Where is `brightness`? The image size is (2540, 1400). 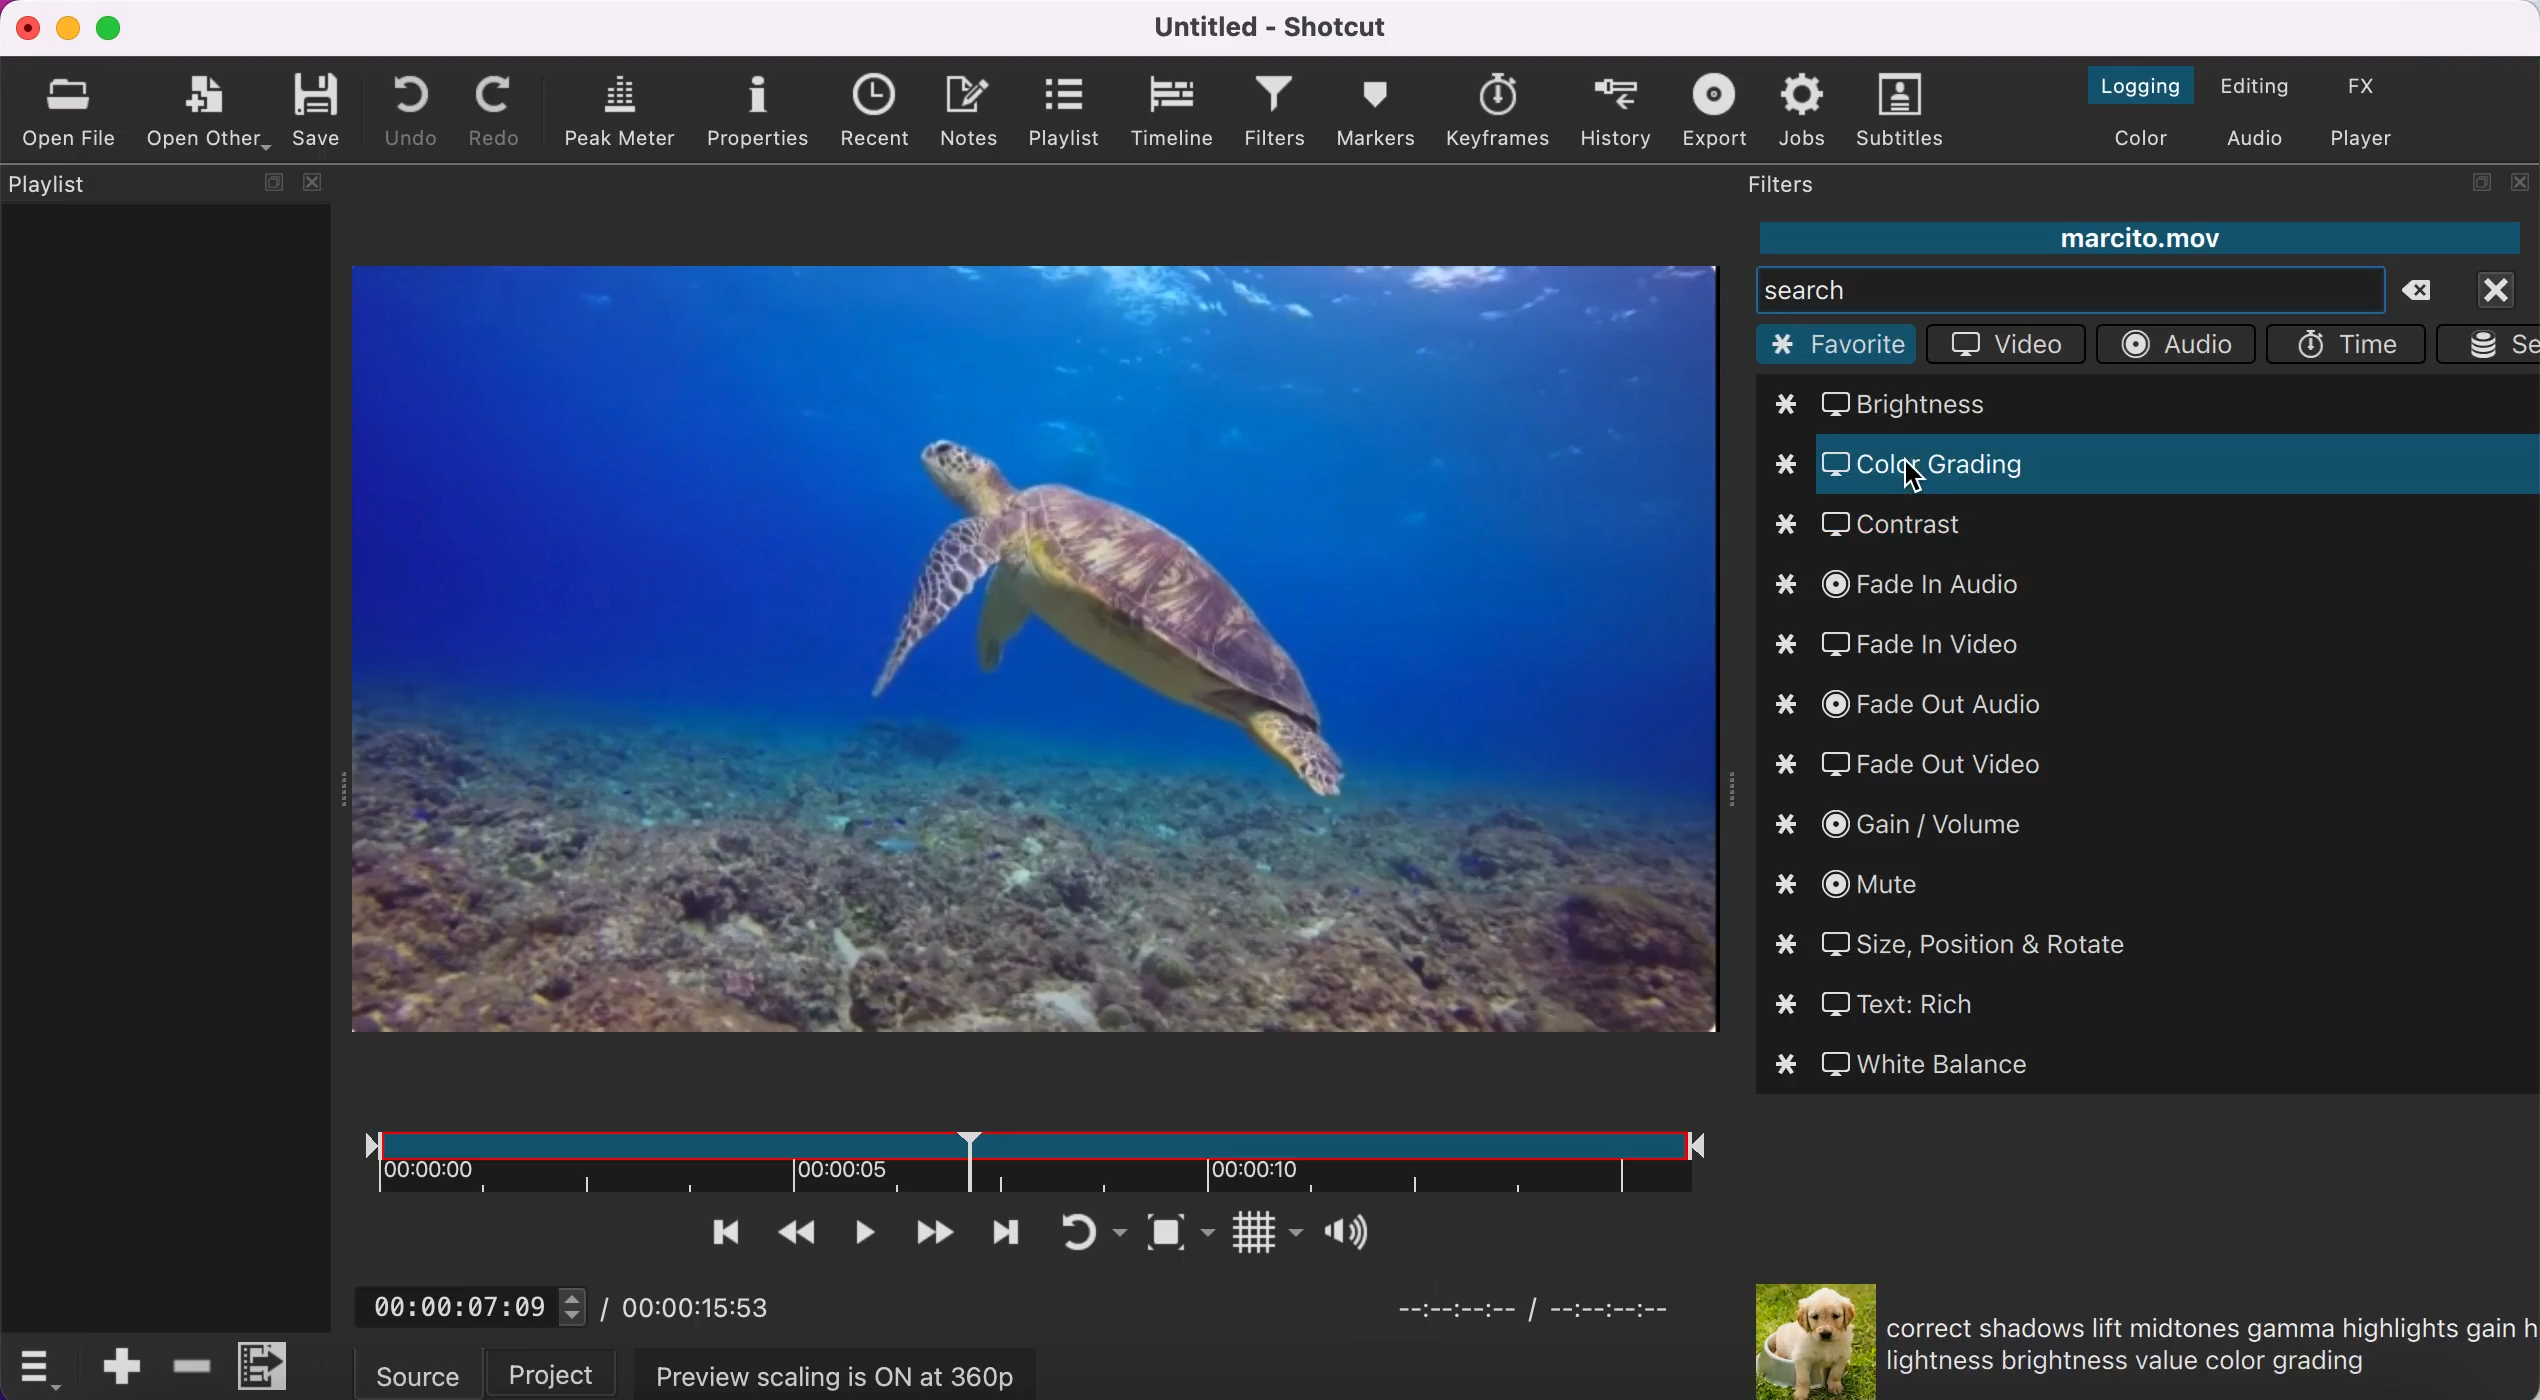
brightness is located at coordinates (1911, 401).